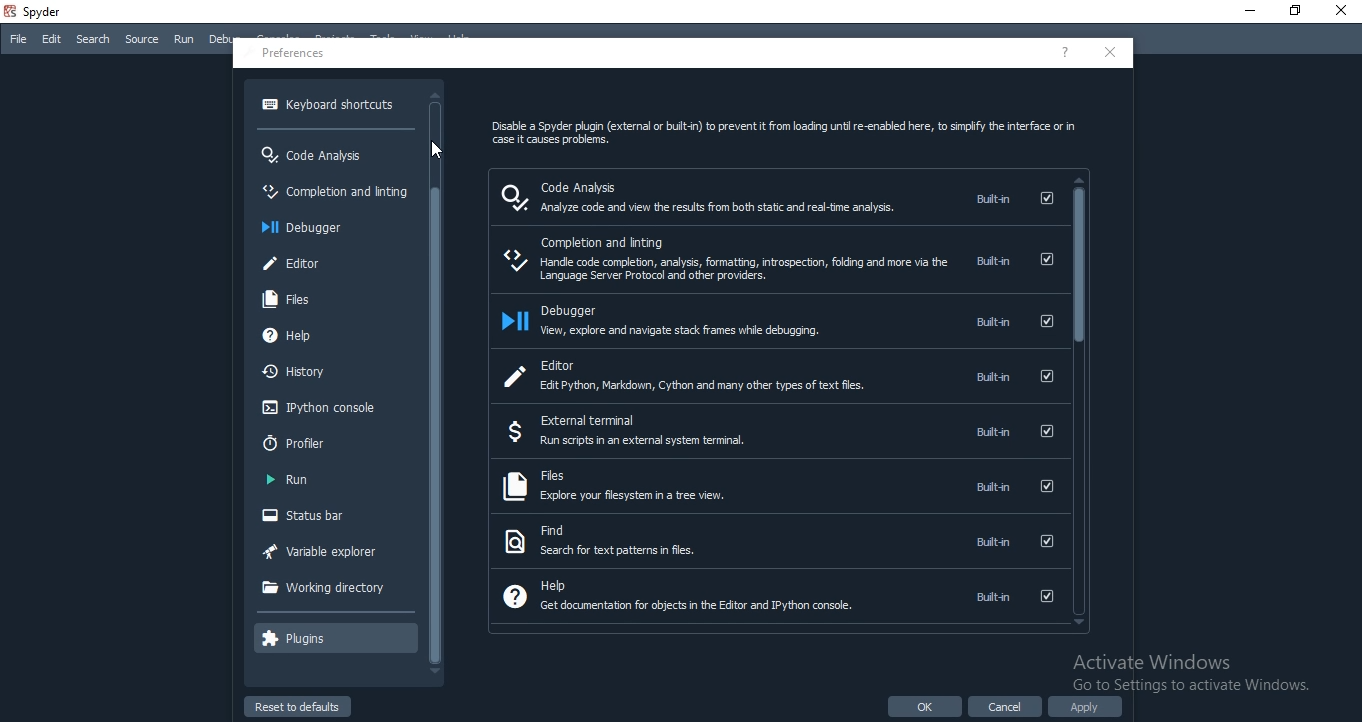 This screenshot has width=1362, height=722. Describe the element at coordinates (1196, 675) in the screenshot. I see `Activate Windows
Go to Settings to activate Windows.` at that location.